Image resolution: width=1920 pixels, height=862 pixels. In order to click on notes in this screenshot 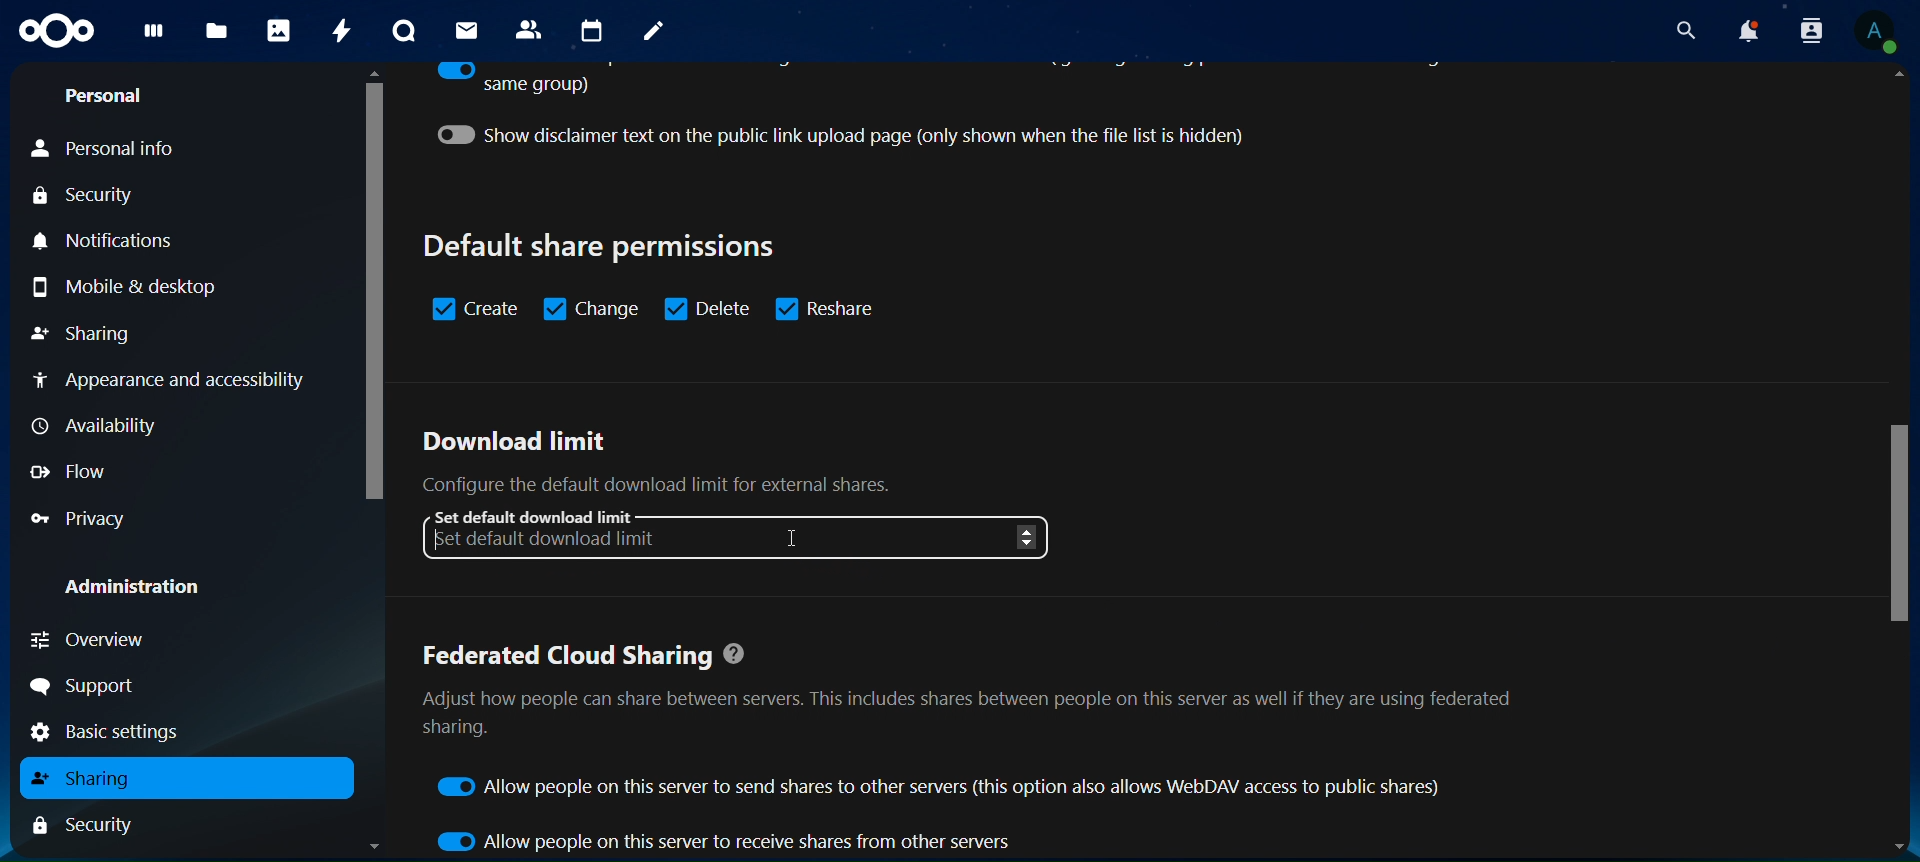, I will do `click(655, 34)`.